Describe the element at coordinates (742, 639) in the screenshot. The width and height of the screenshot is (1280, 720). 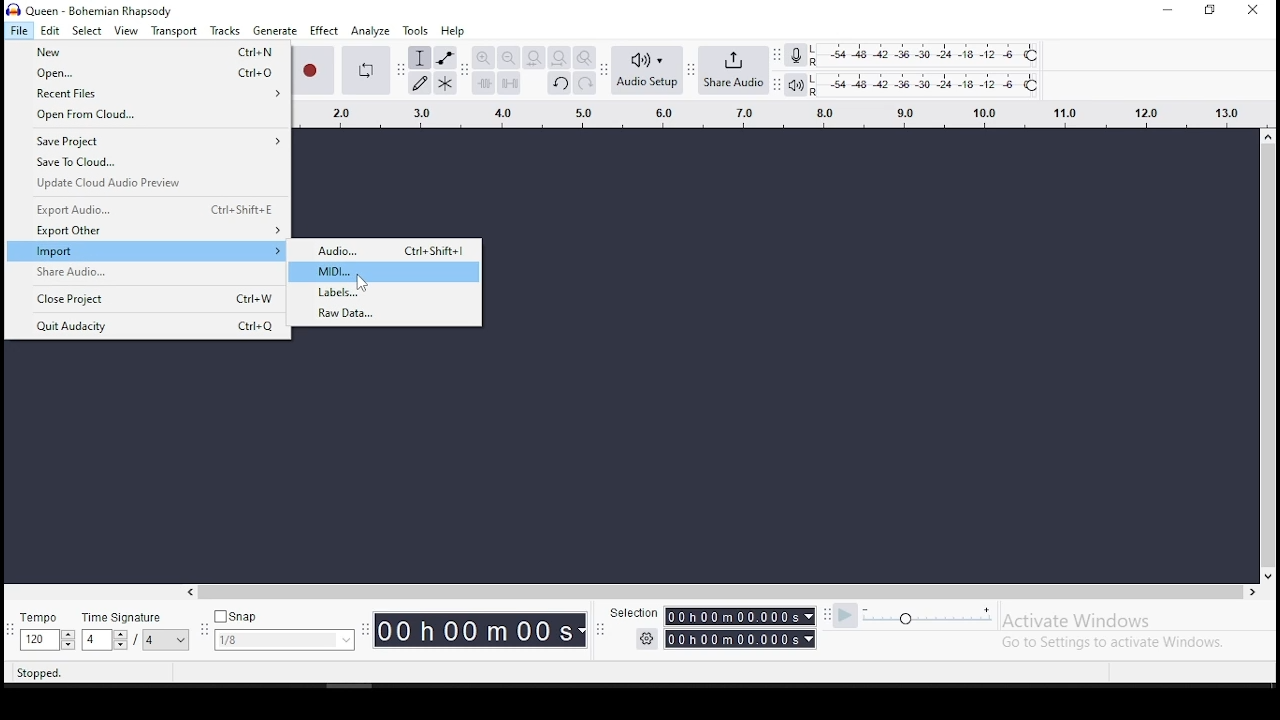
I see `00h00m00s` at that location.